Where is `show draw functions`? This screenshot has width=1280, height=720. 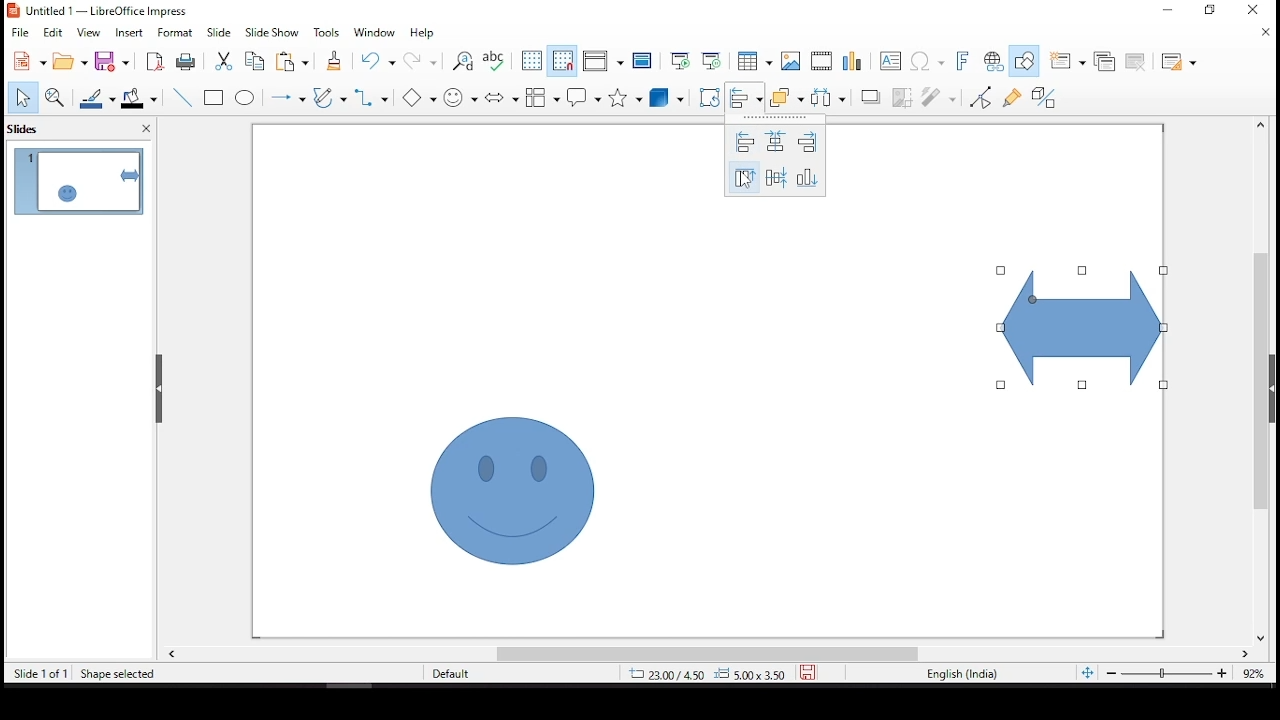 show draw functions is located at coordinates (1023, 61).